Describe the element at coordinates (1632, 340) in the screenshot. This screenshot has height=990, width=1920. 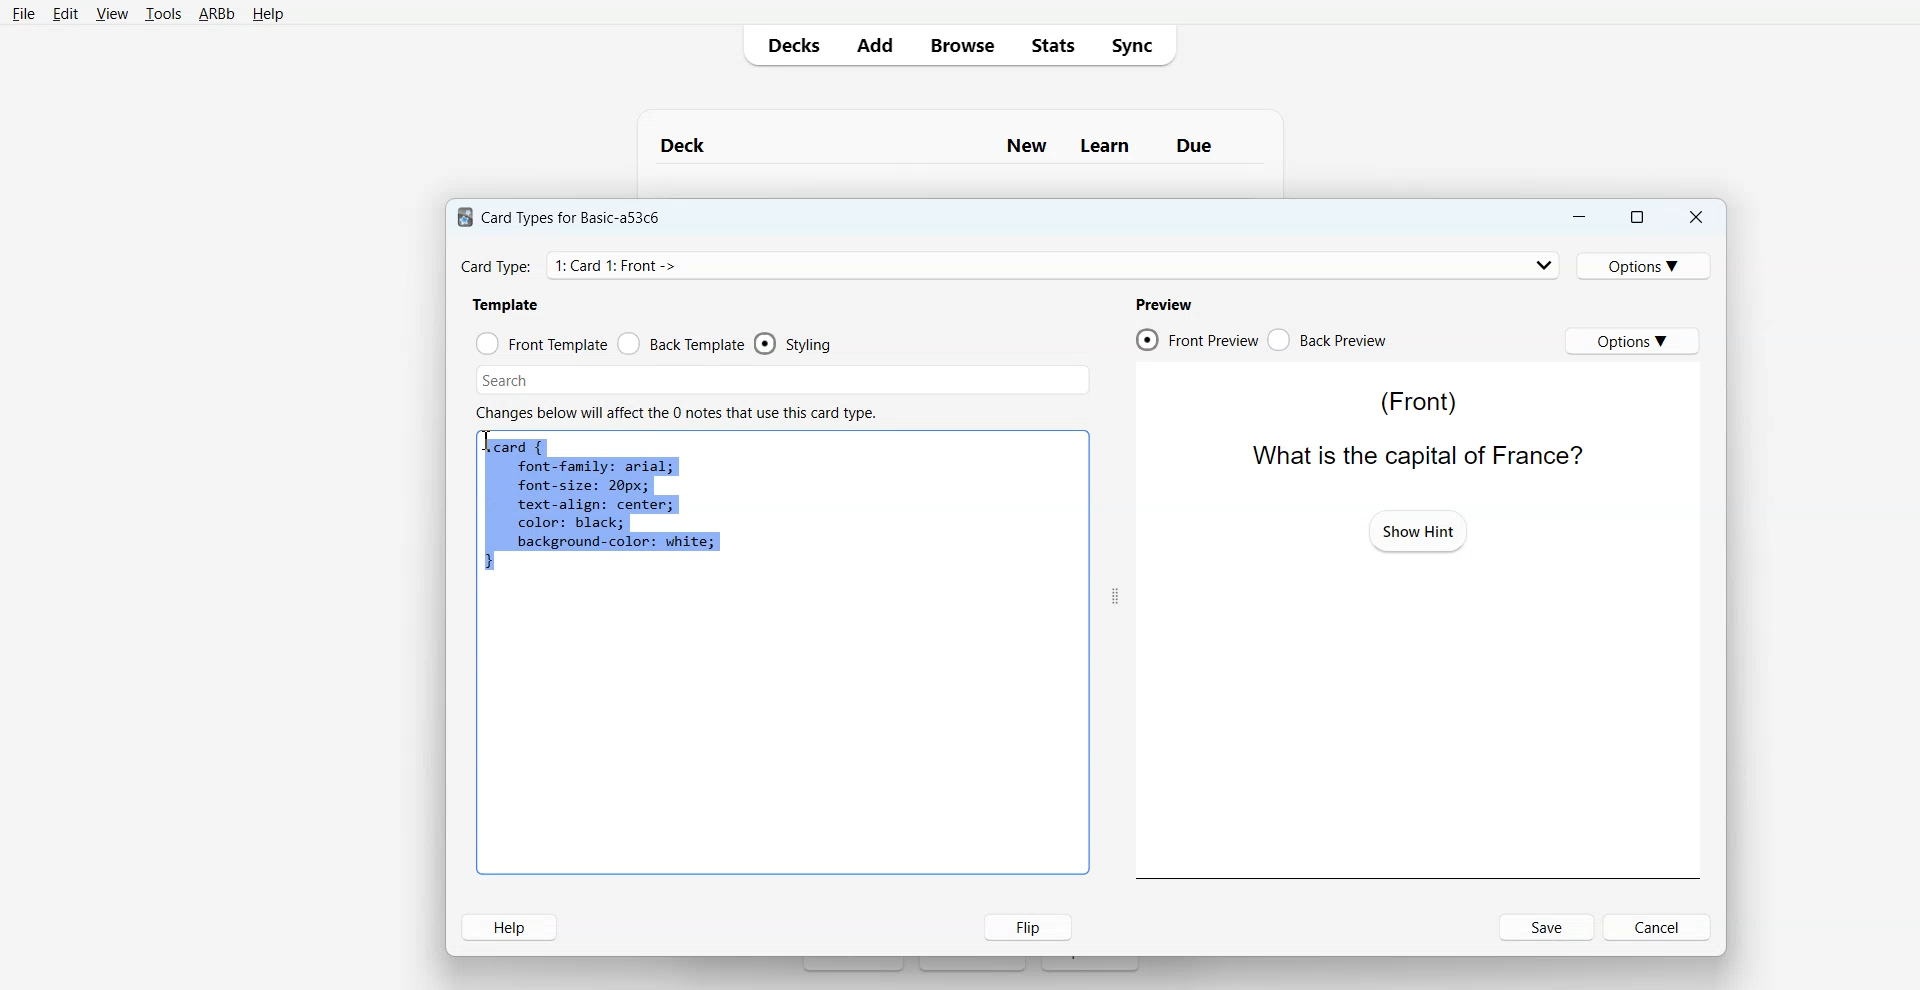
I see `Options` at that location.